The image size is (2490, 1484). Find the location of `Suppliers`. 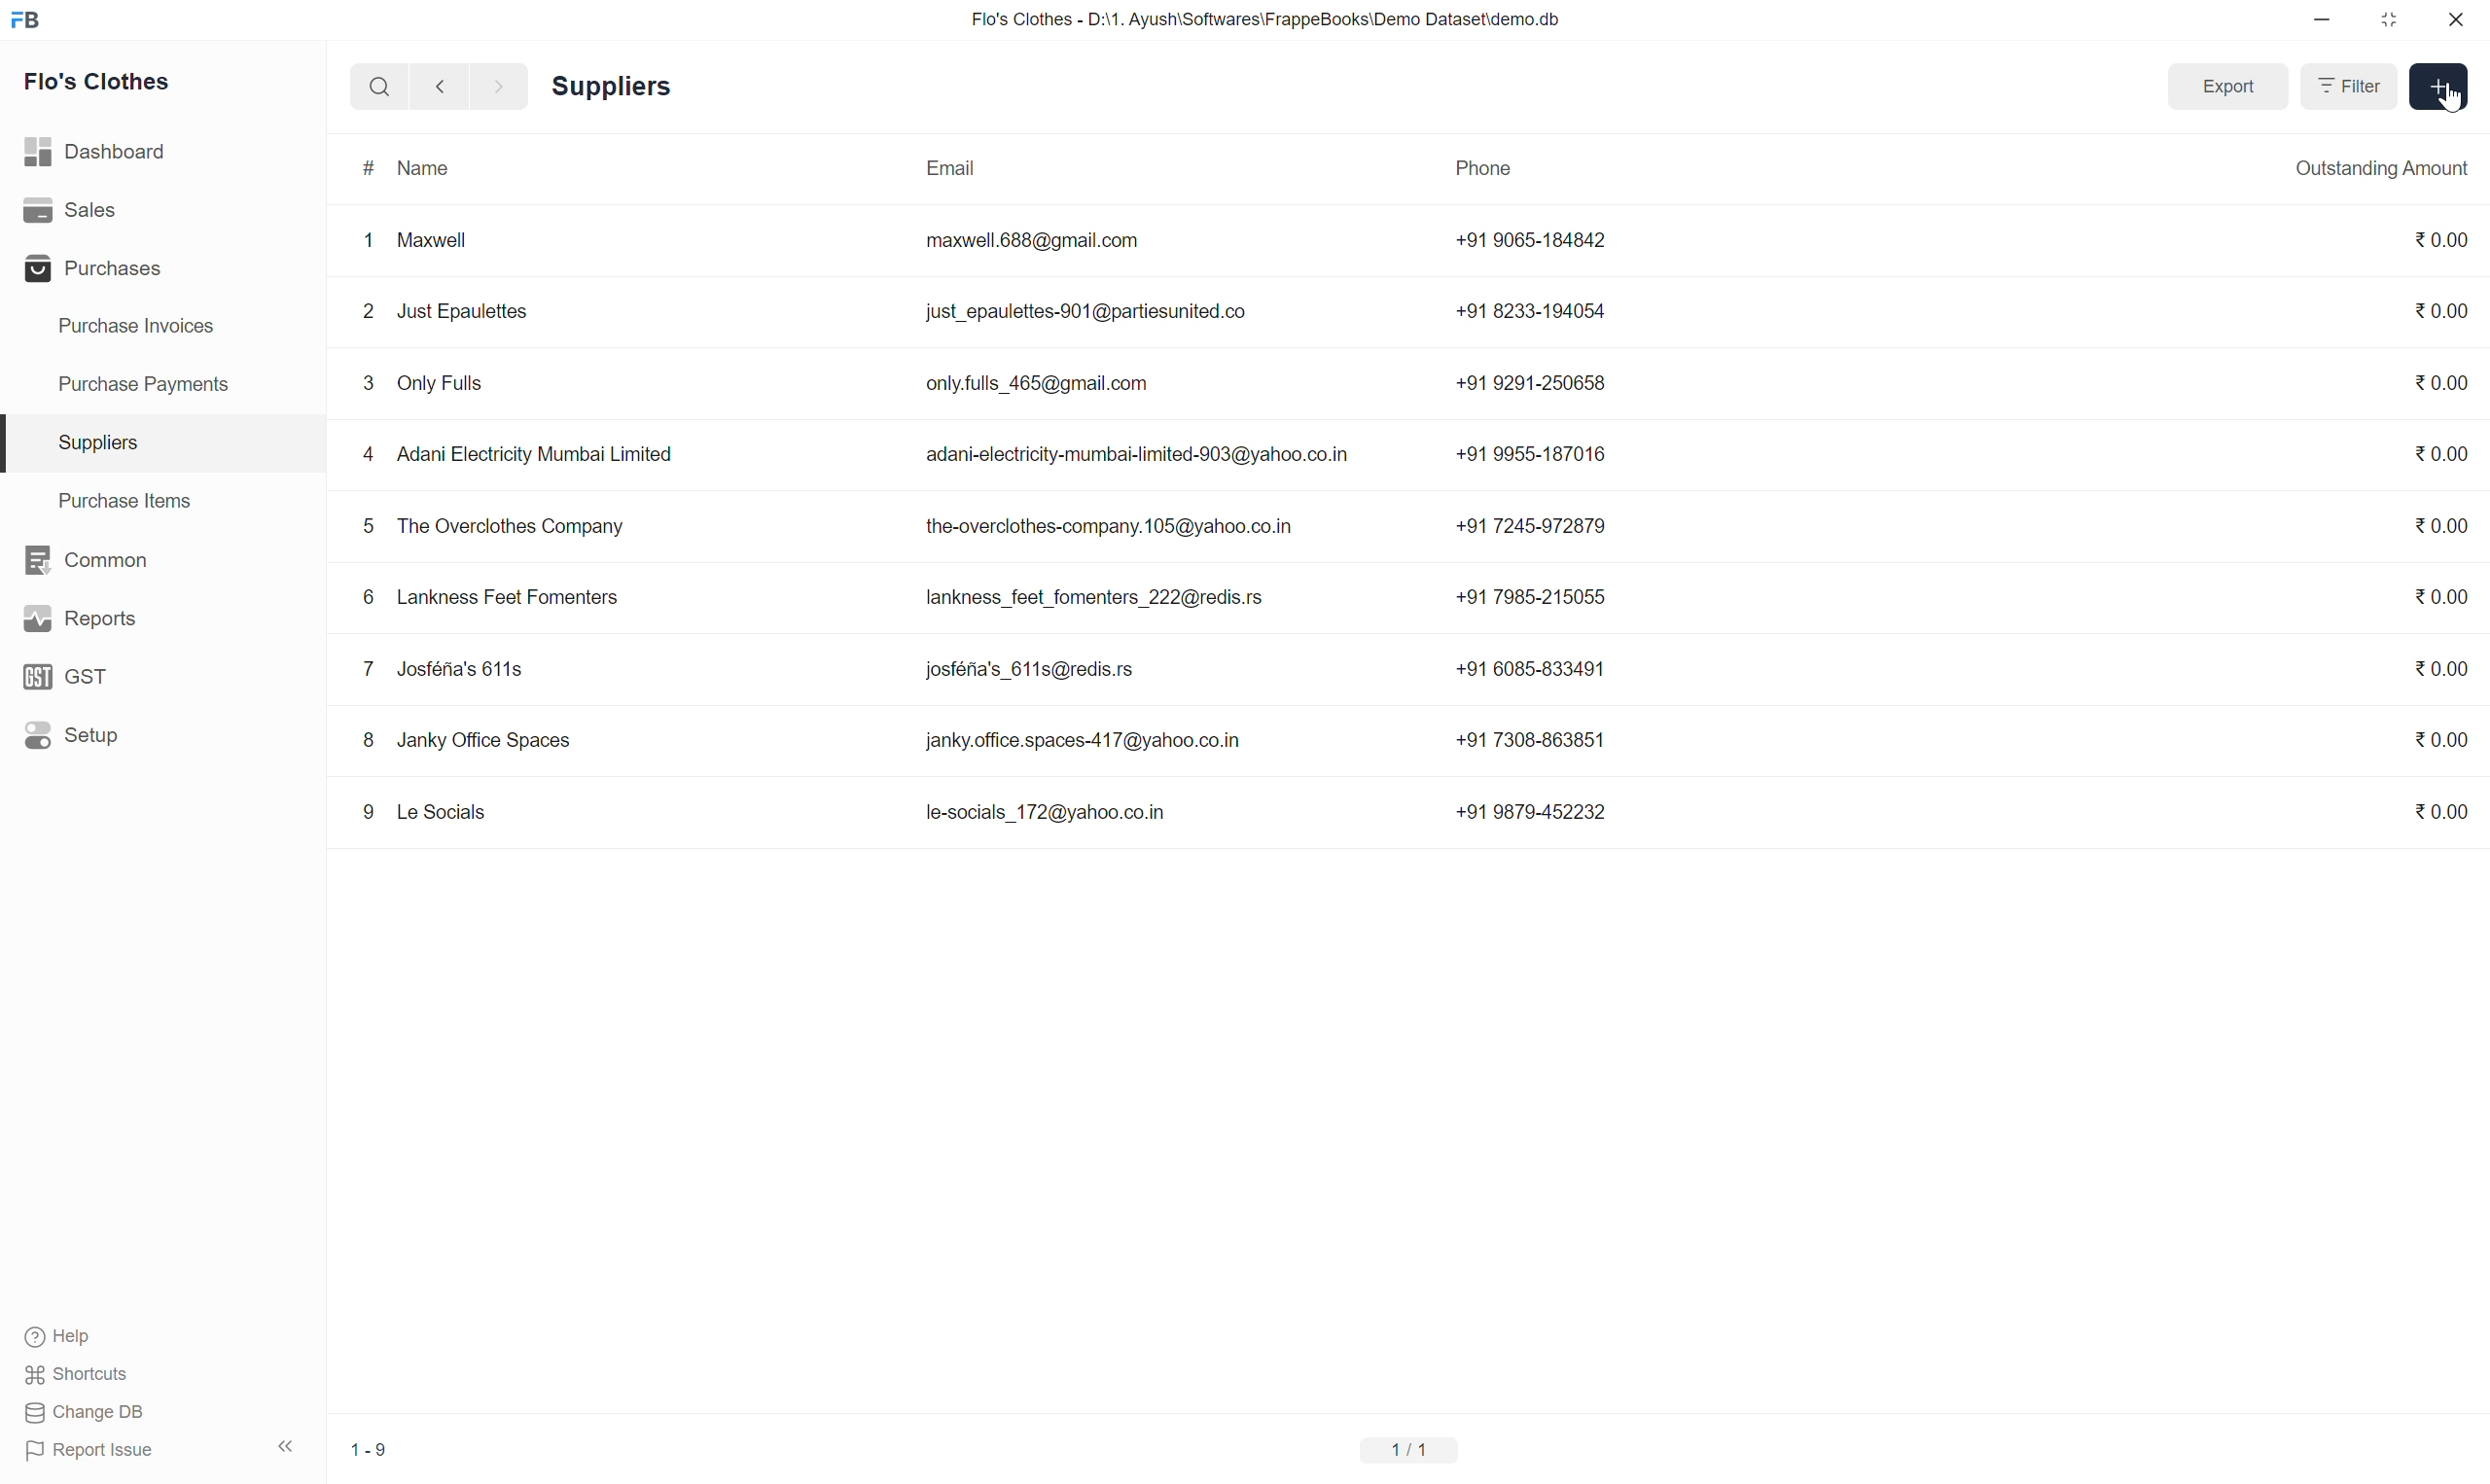

Suppliers is located at coordinates (613, 87).